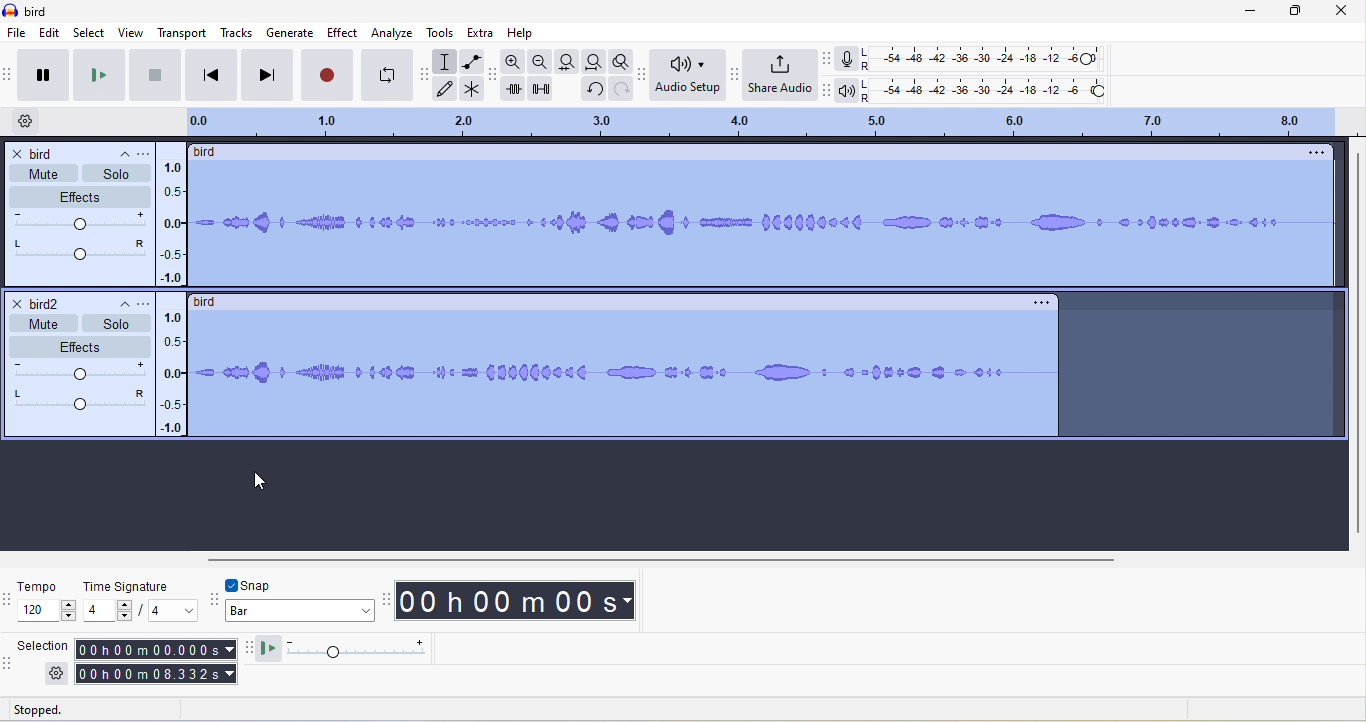 The height and width of the screenshot is (722, 1366). Describe the element at coordinates (424, 73) in the screenshot. I see `audacity tools toolbar` at that location.